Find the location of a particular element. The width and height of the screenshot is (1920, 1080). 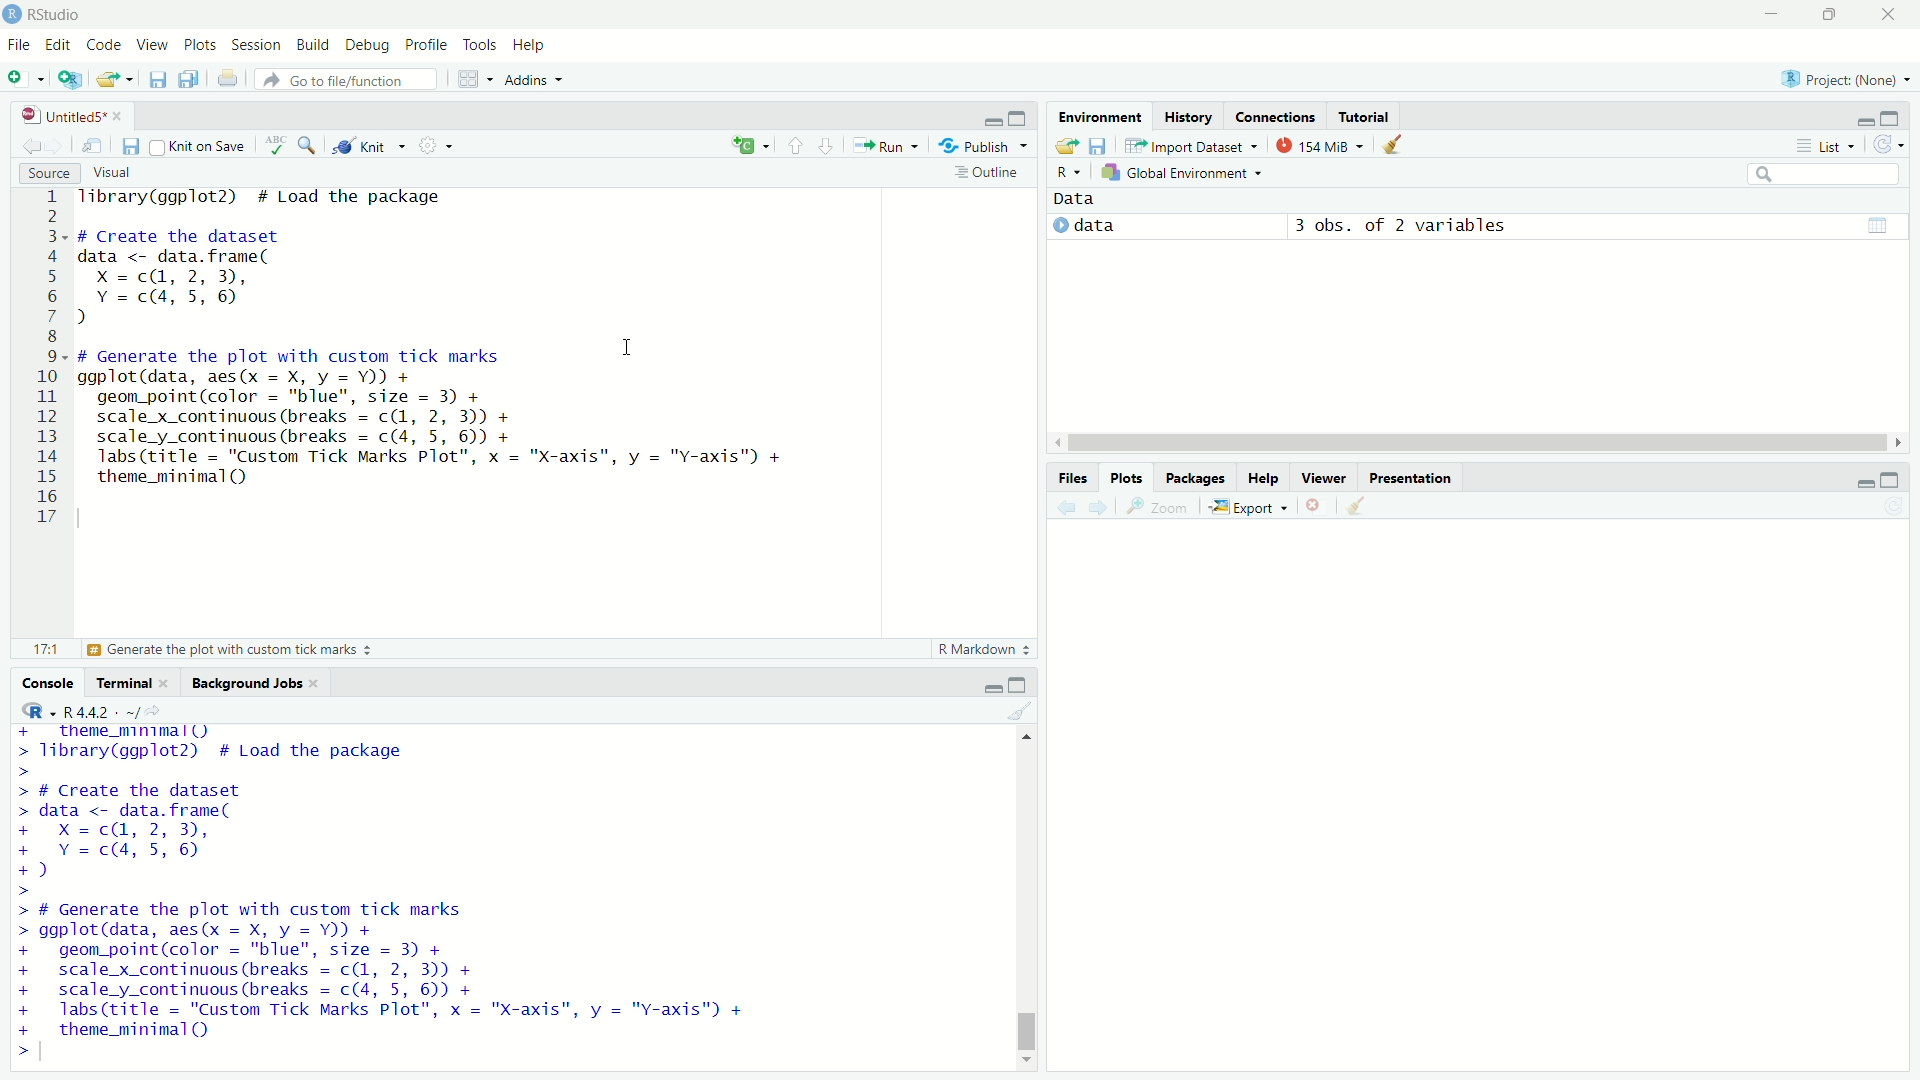

view is located at coordinates (152, 46).